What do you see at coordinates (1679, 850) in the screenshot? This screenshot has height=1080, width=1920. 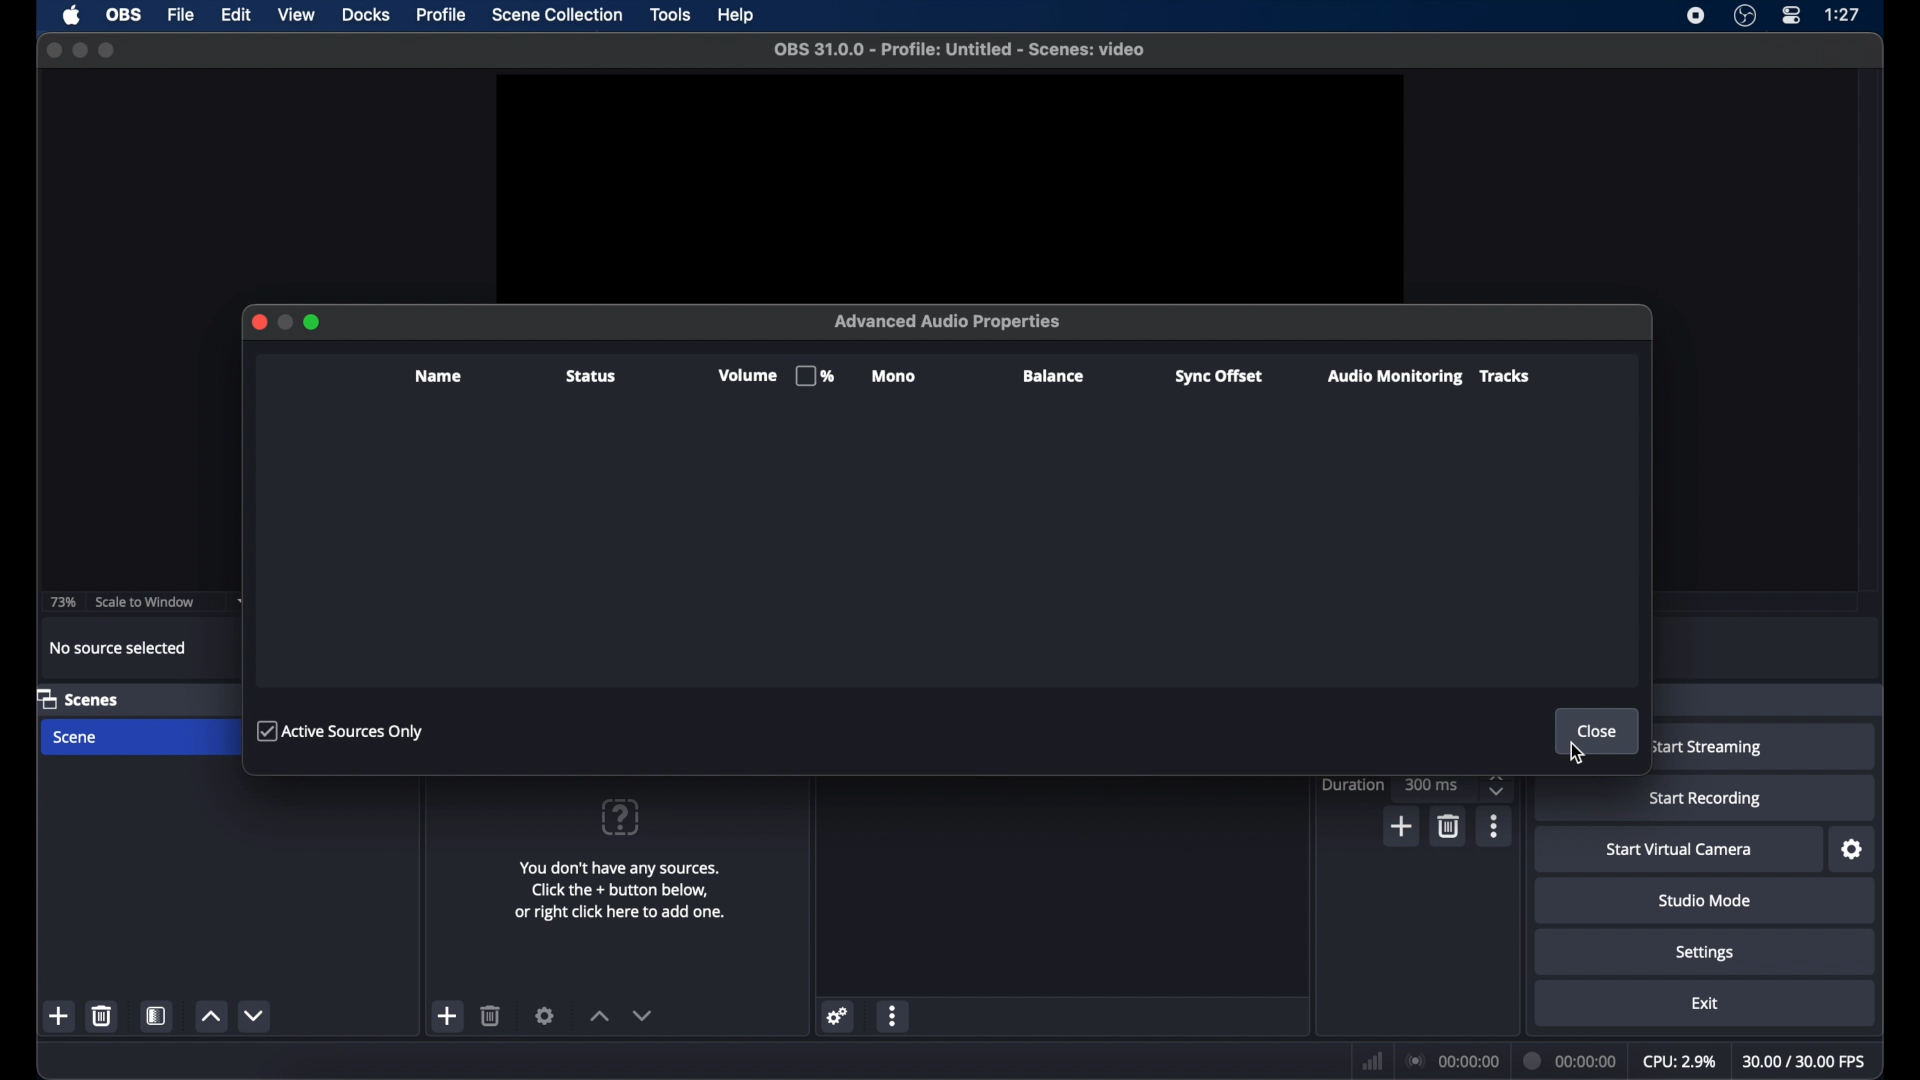 I see `start virtual camera` at bounding box center [1679, 850].